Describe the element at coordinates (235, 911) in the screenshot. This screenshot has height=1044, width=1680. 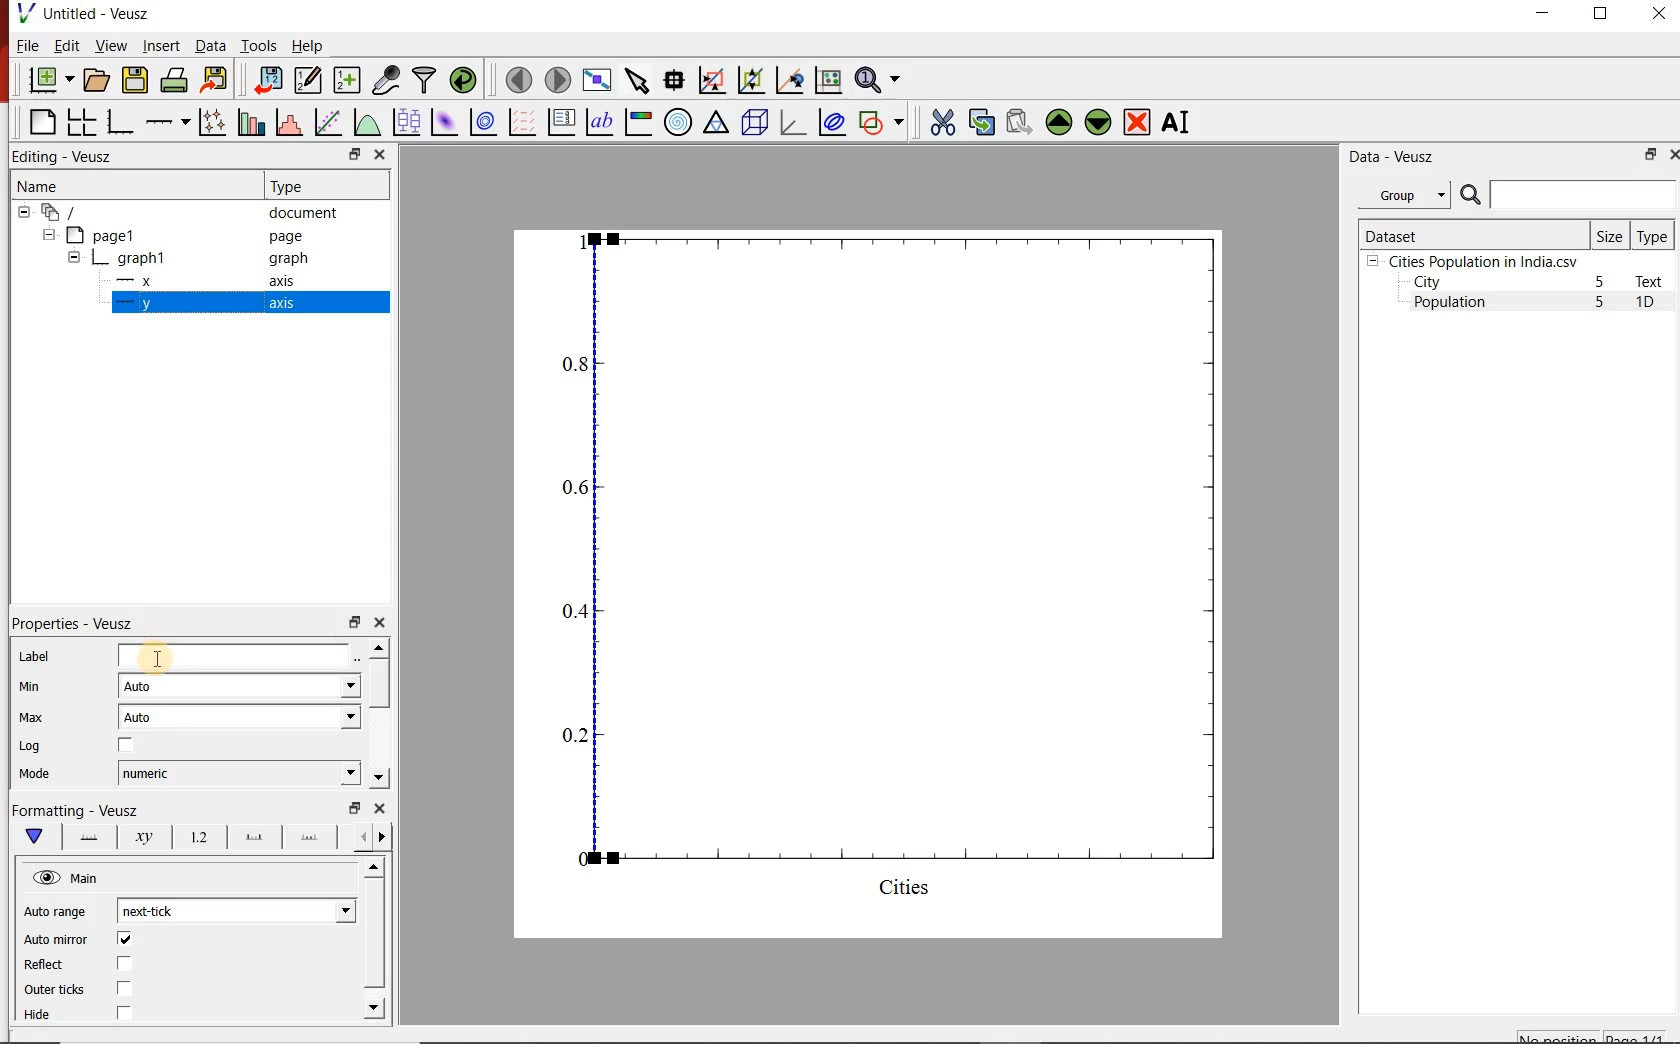
I see `next-tick` at that location.